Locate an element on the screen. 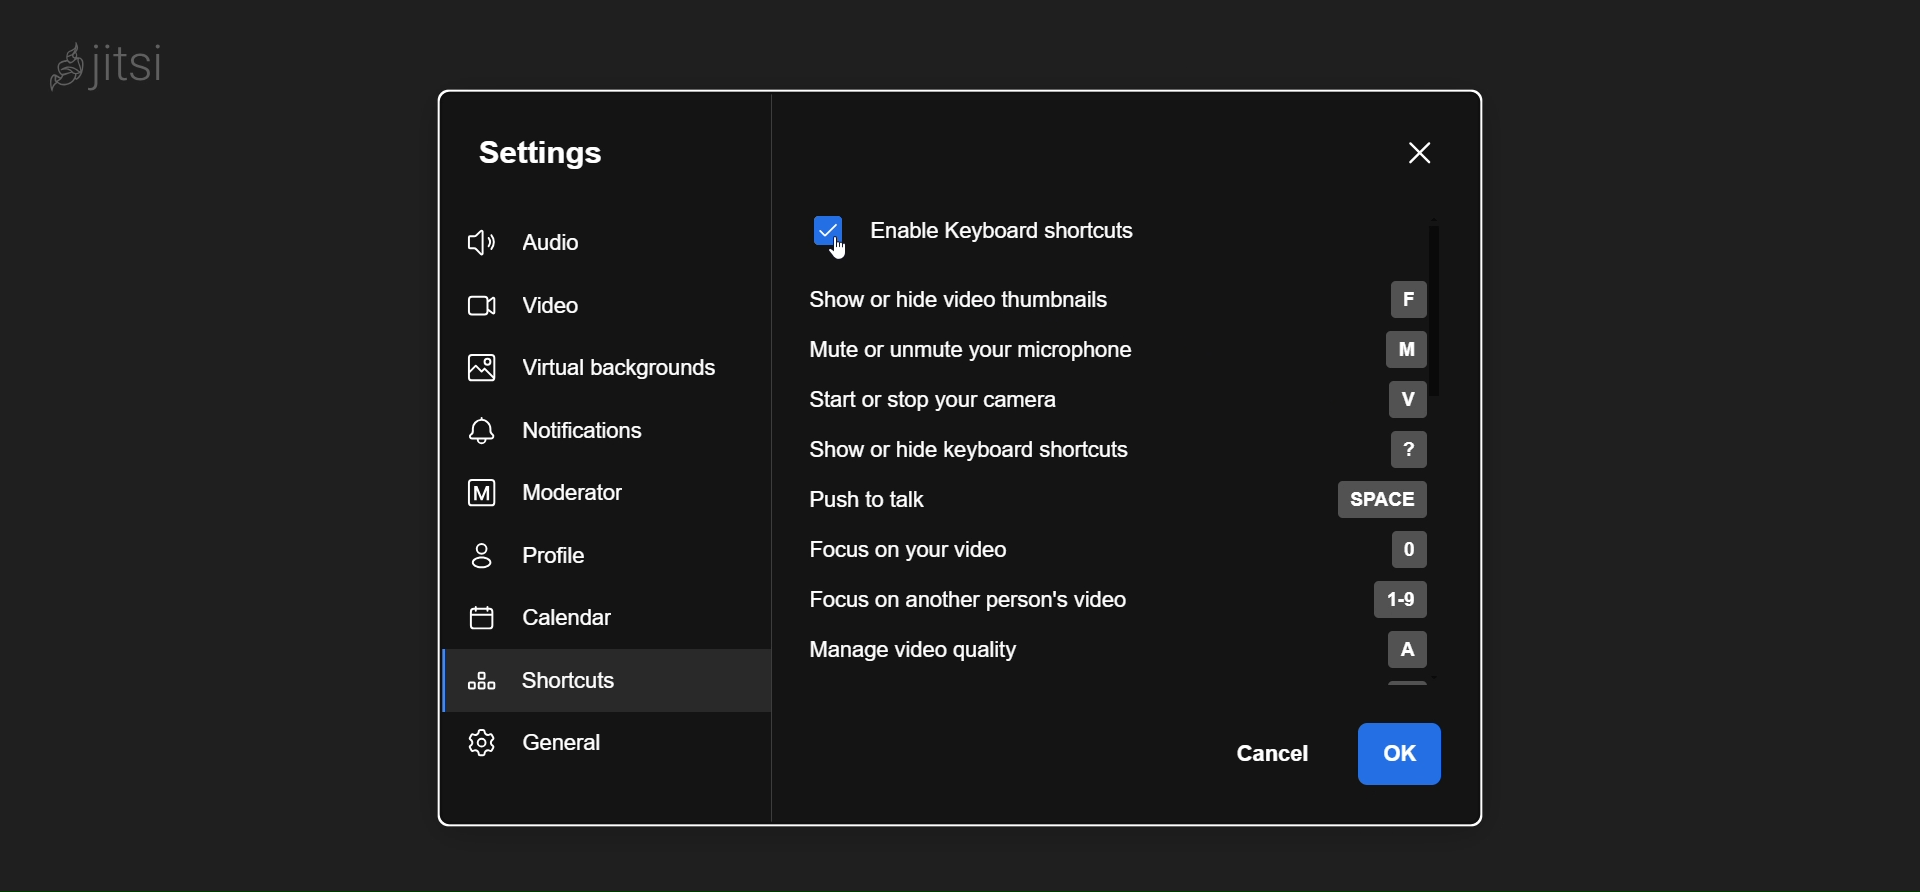 The width and height of the screenshot is (1920, 892). close pane is located at coordinates (1420, 151).